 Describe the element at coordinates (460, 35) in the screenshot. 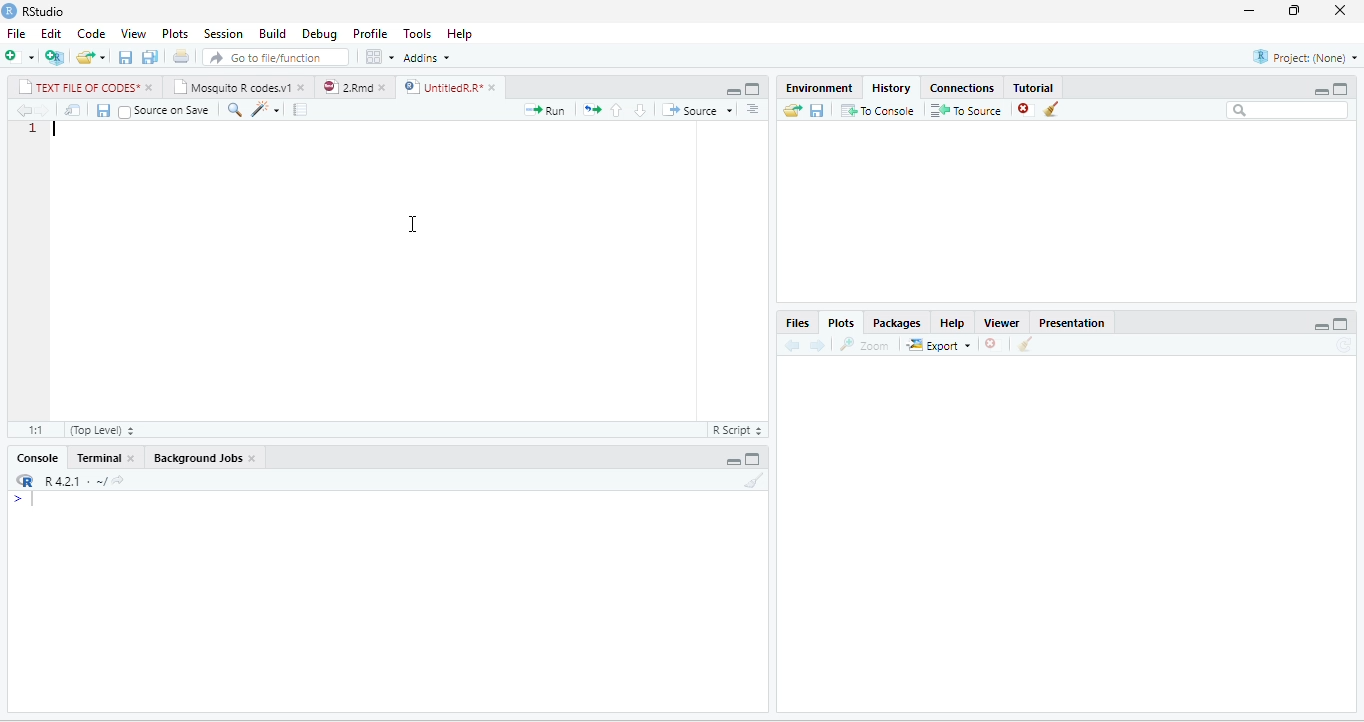

I see `Help` at that location.